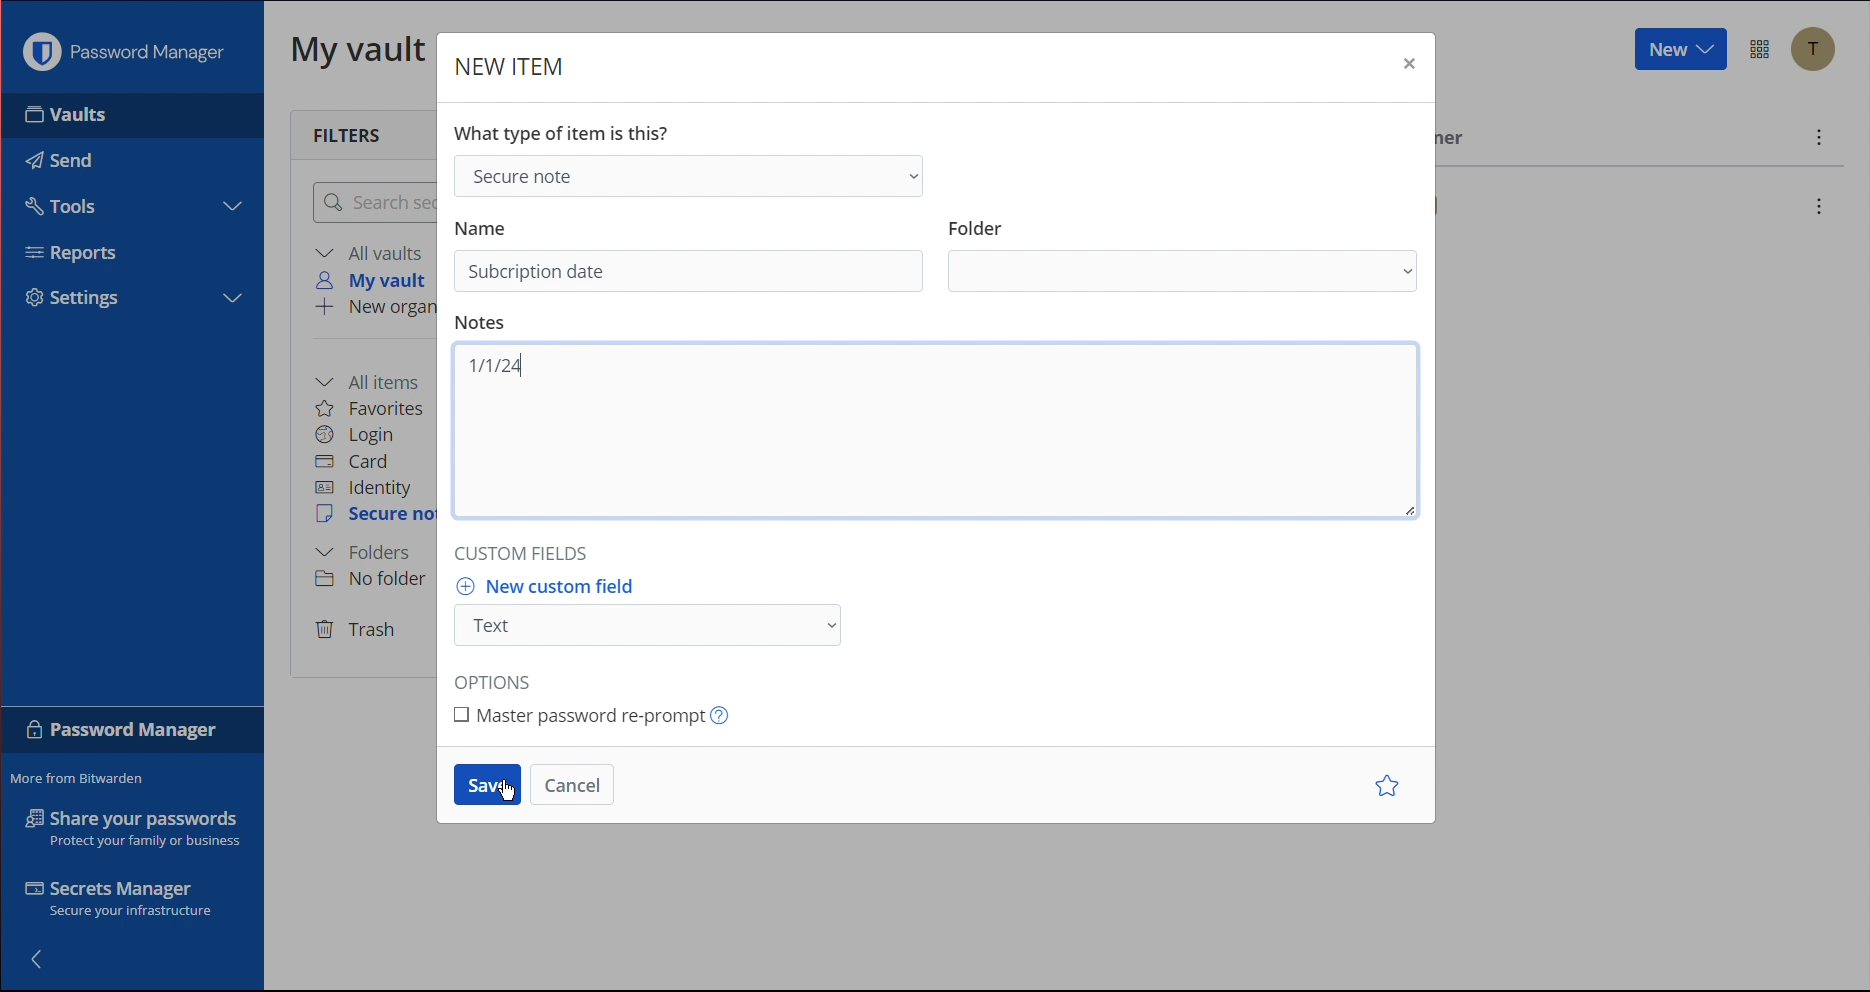 This screenshot has height=992, width=1870. I want to click on Master password prompt, so click(600, 713).